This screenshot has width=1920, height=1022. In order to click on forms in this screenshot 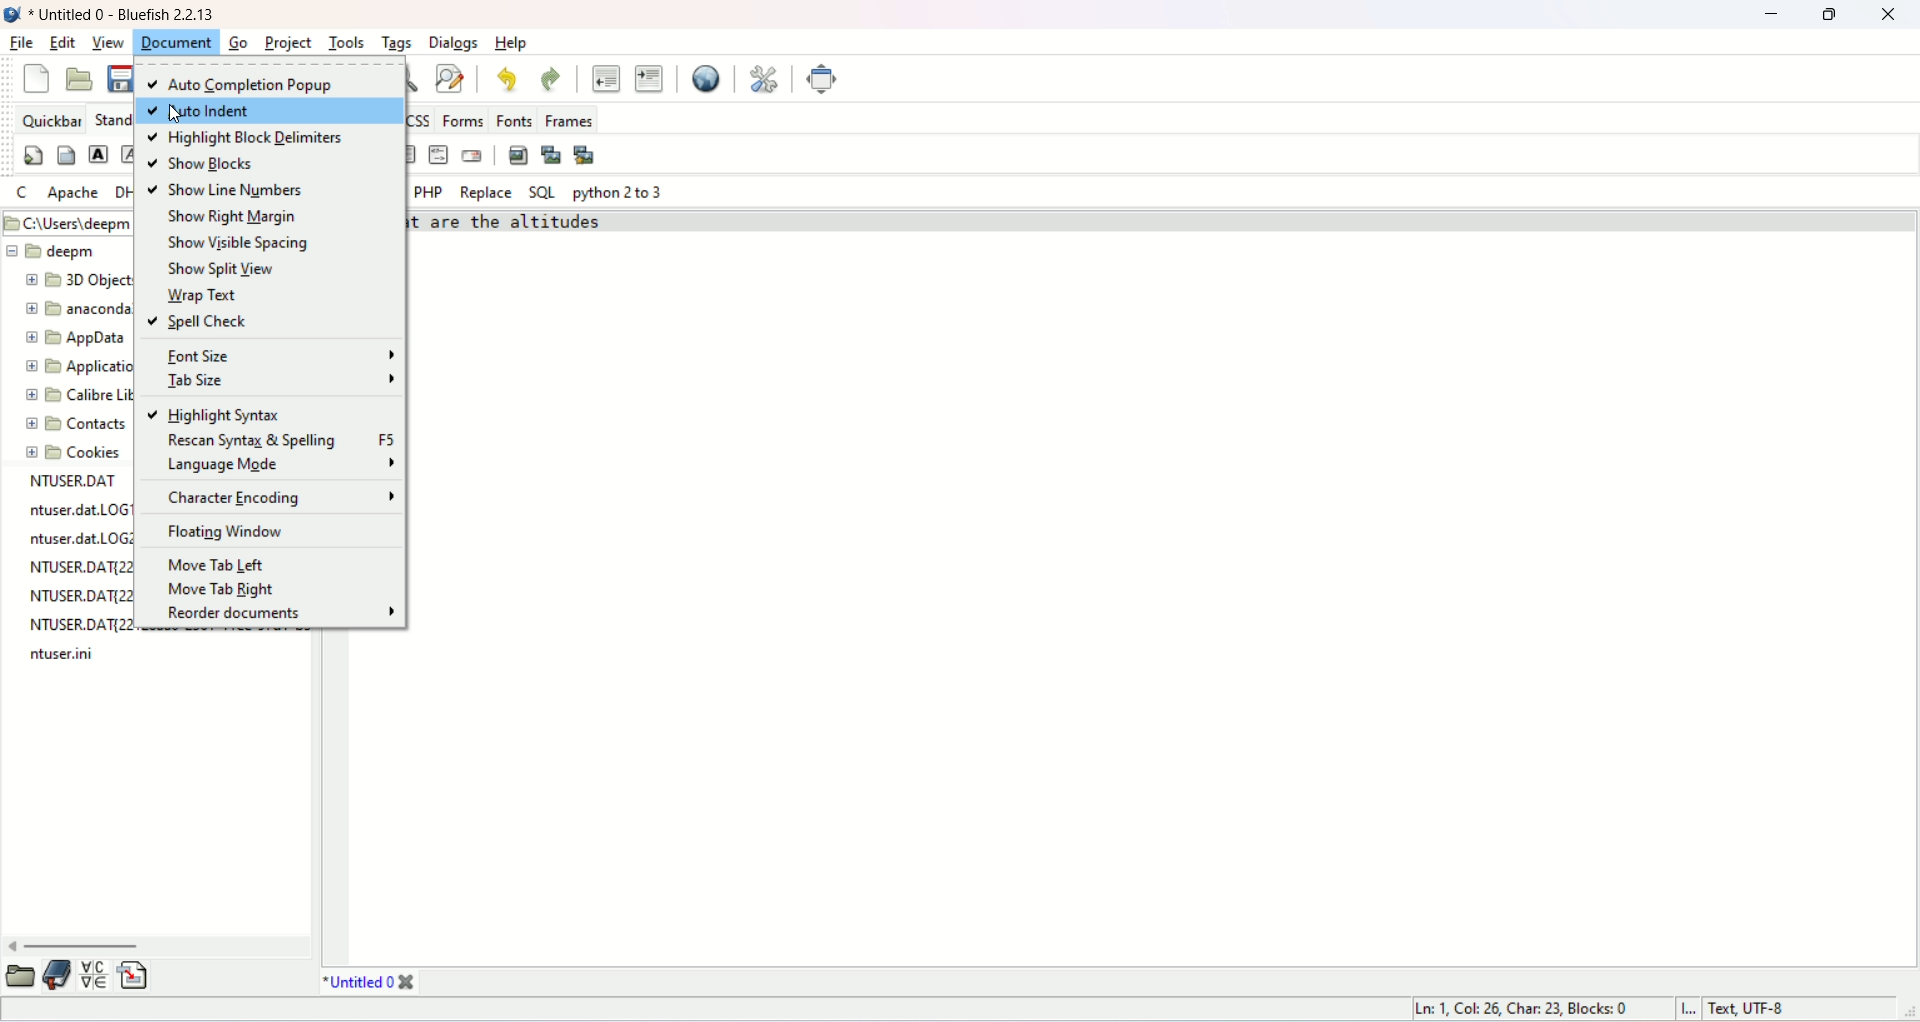, I will do `click(463, 121)`.